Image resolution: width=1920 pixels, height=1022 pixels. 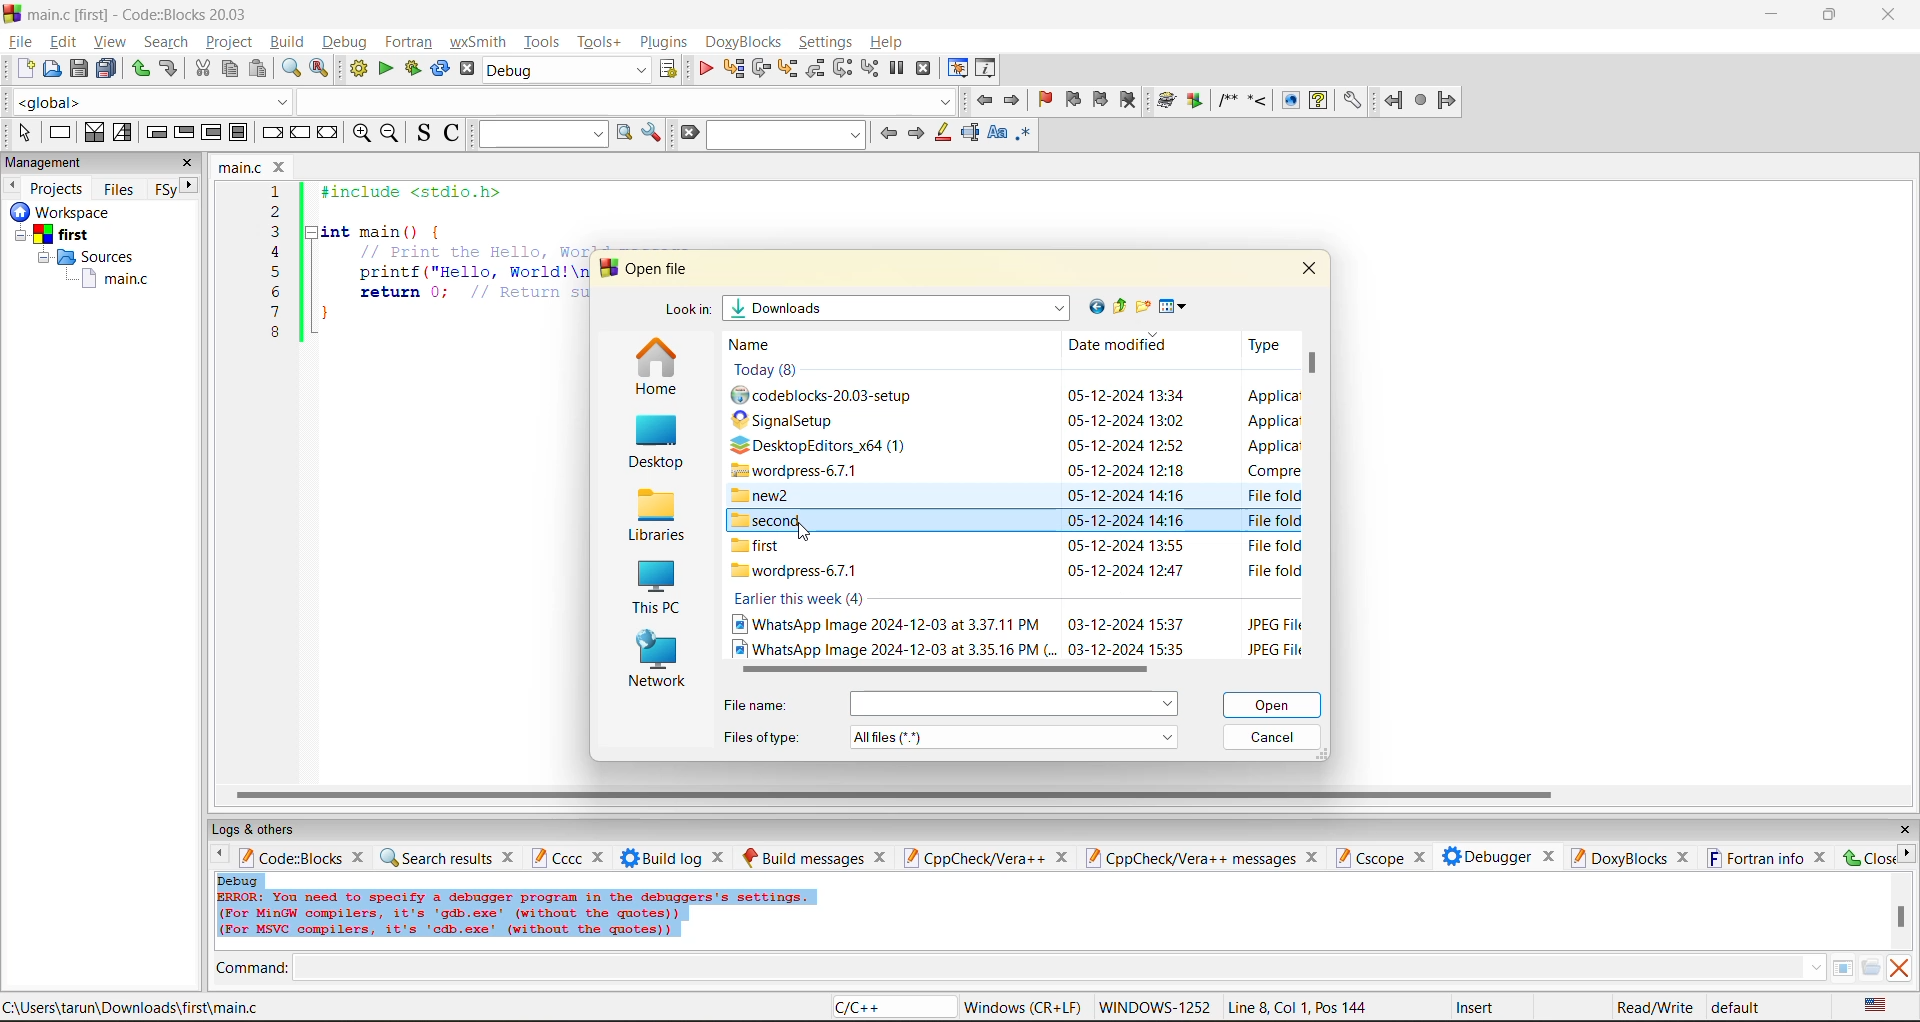 I want to click on create new folder, so click(x=1145, y=306).